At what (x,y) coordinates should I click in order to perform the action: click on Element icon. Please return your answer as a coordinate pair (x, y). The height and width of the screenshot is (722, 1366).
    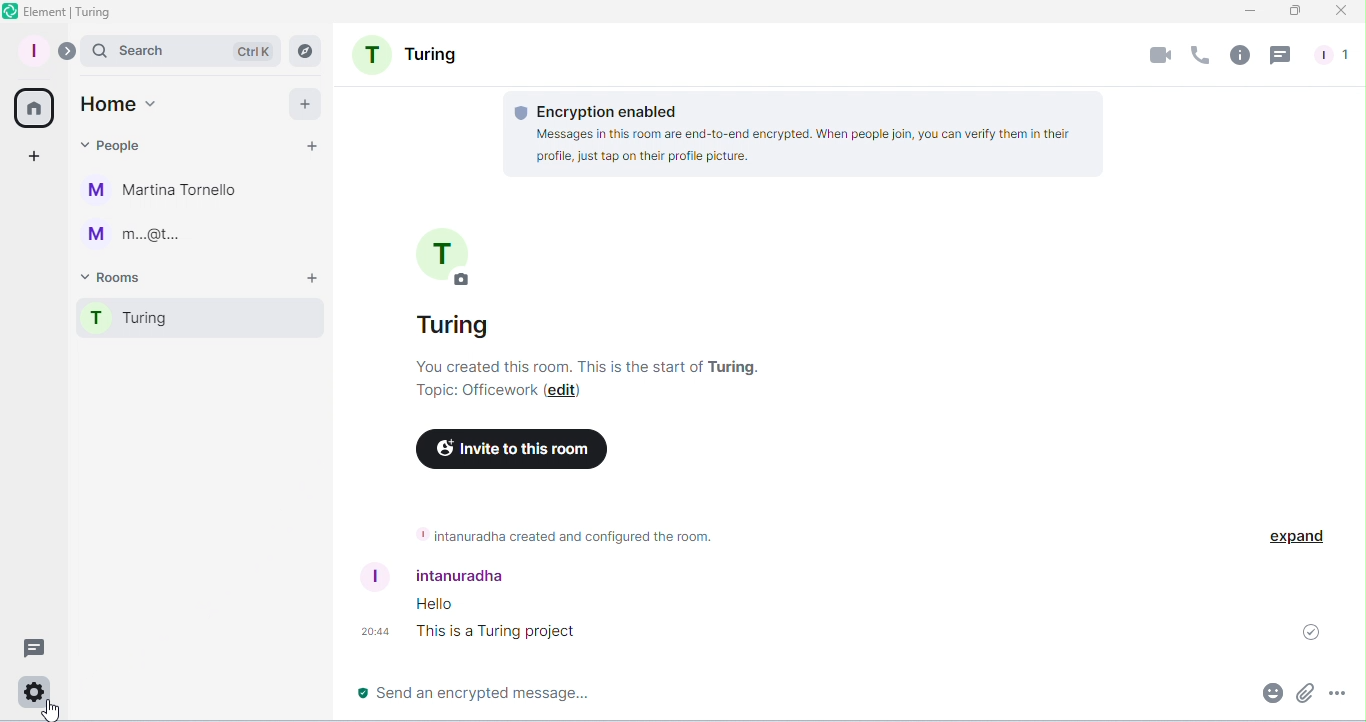
    Looking at the image, I should click on (63, 12).